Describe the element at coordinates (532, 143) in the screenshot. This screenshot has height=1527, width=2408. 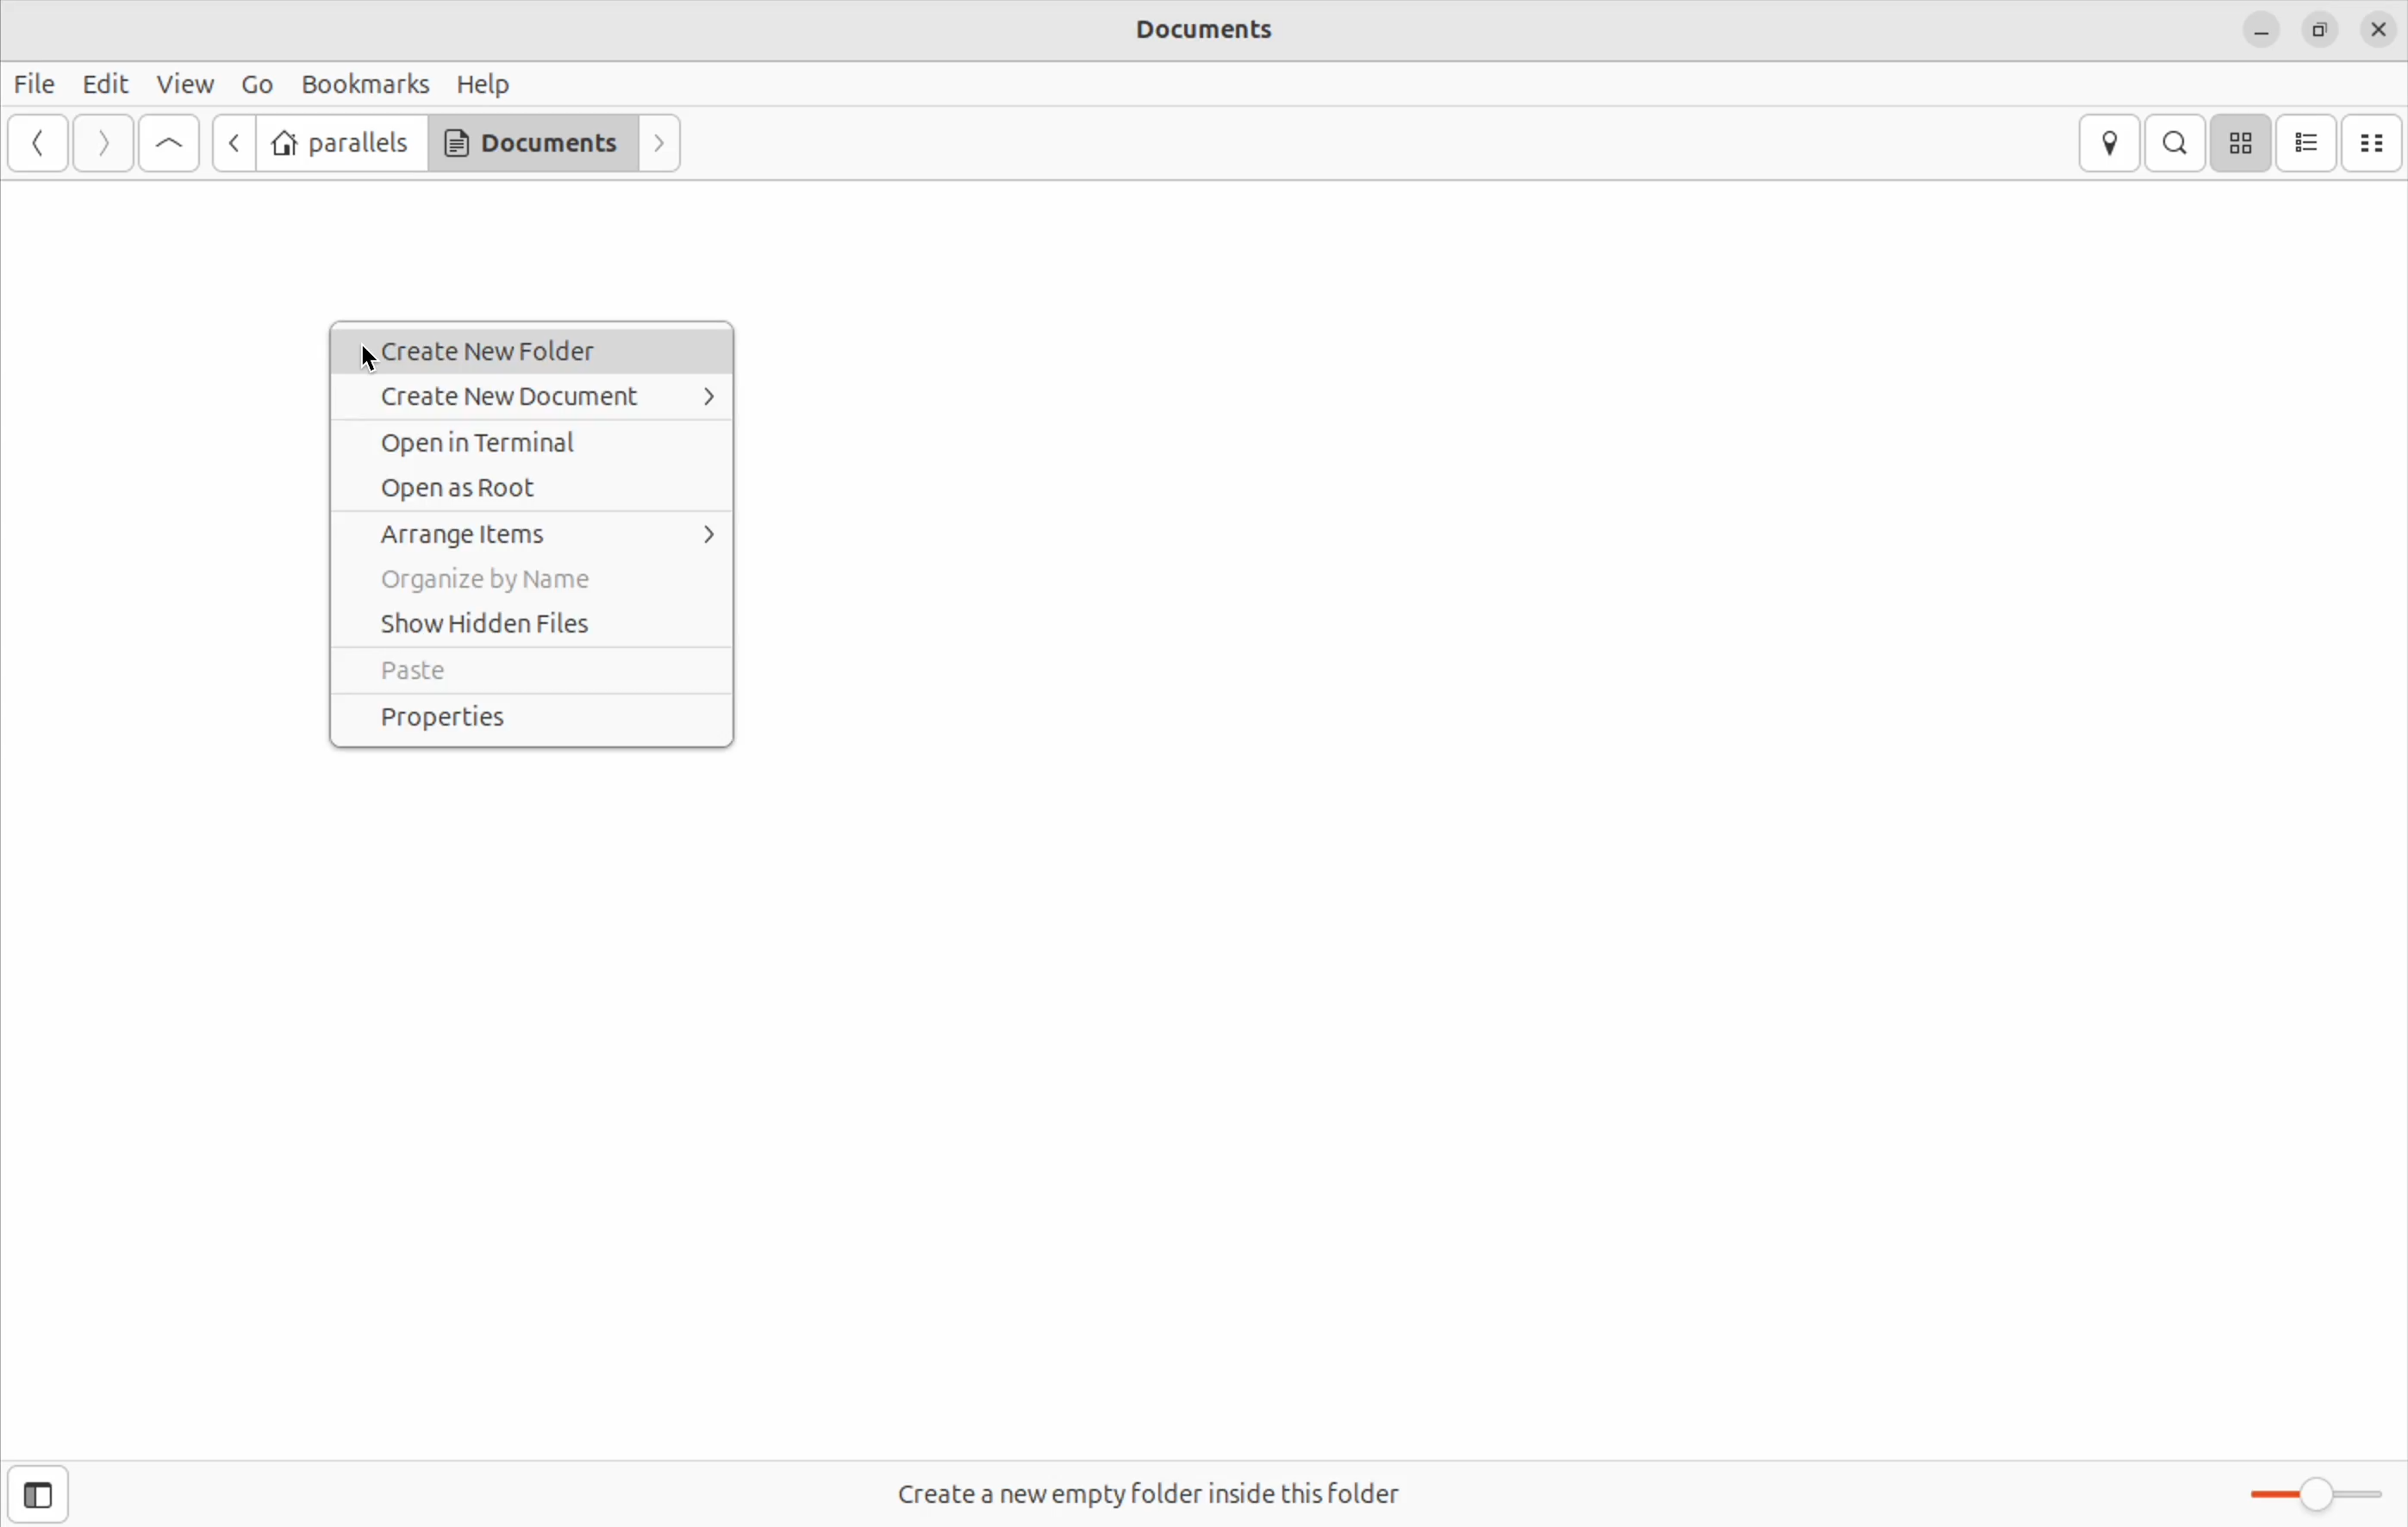
I see `Documents` at that location.